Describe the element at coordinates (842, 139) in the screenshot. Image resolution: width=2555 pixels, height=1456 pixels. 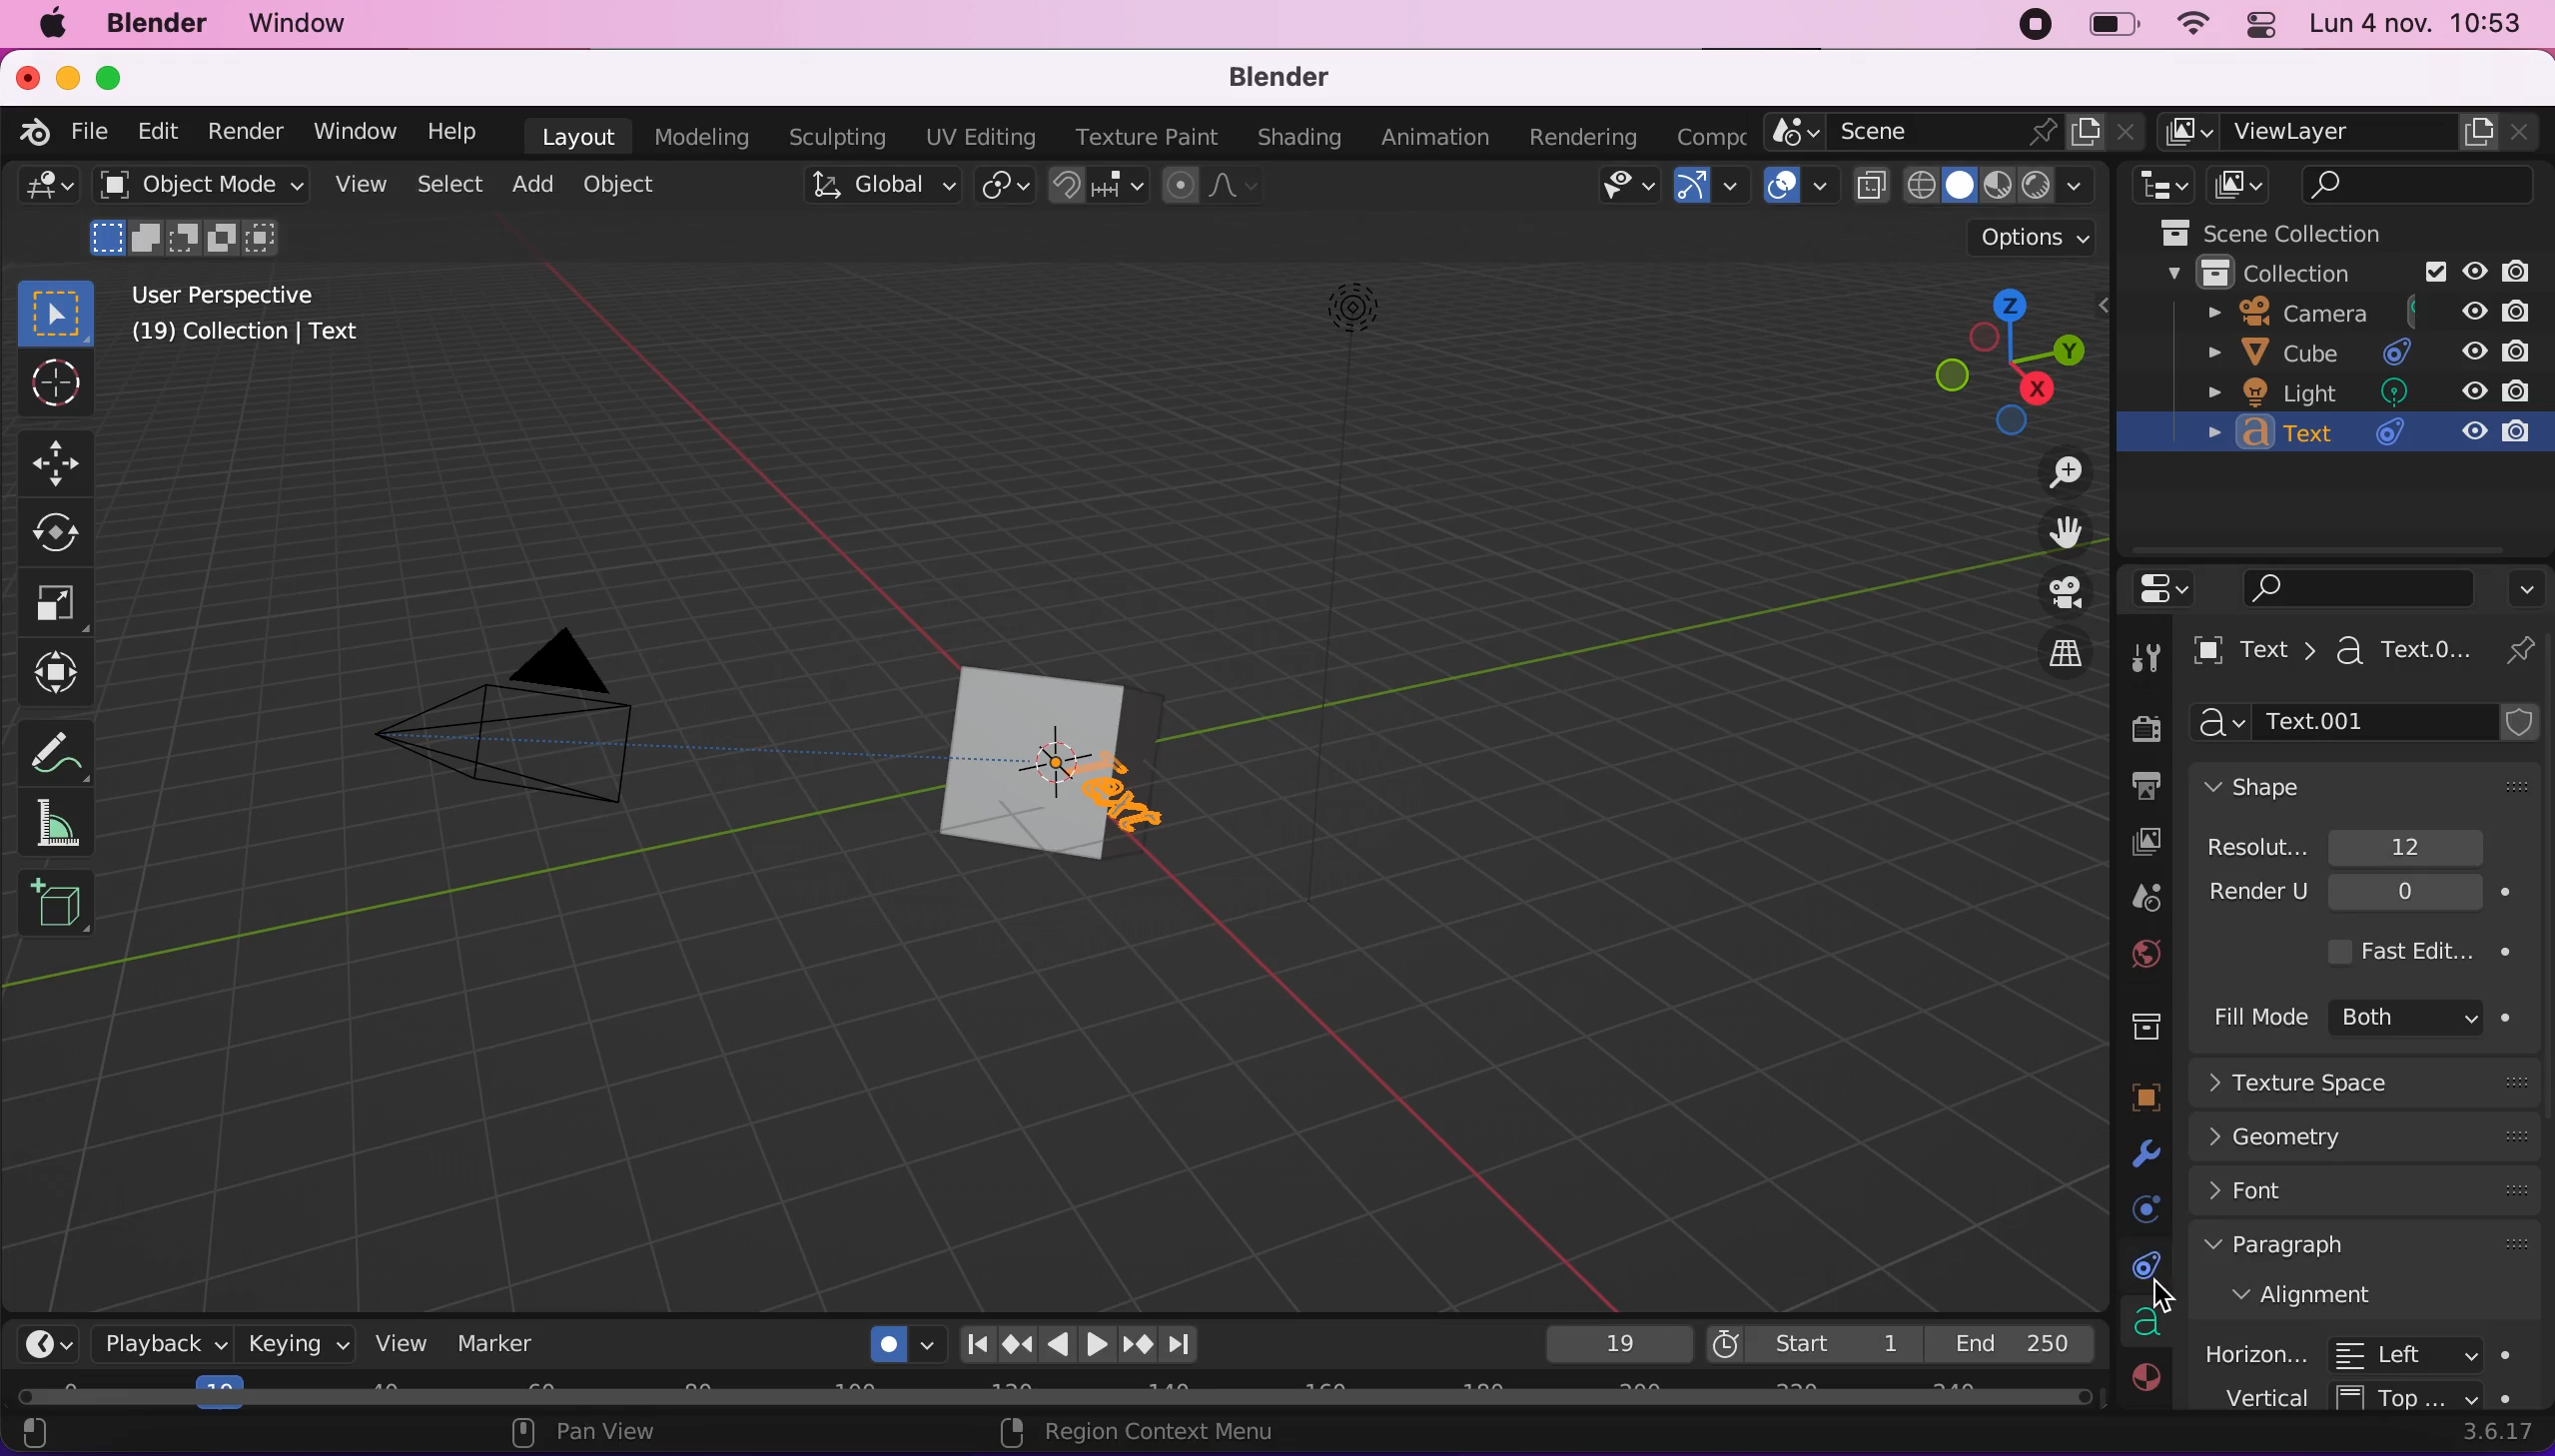
I see `sculpting` at that location.